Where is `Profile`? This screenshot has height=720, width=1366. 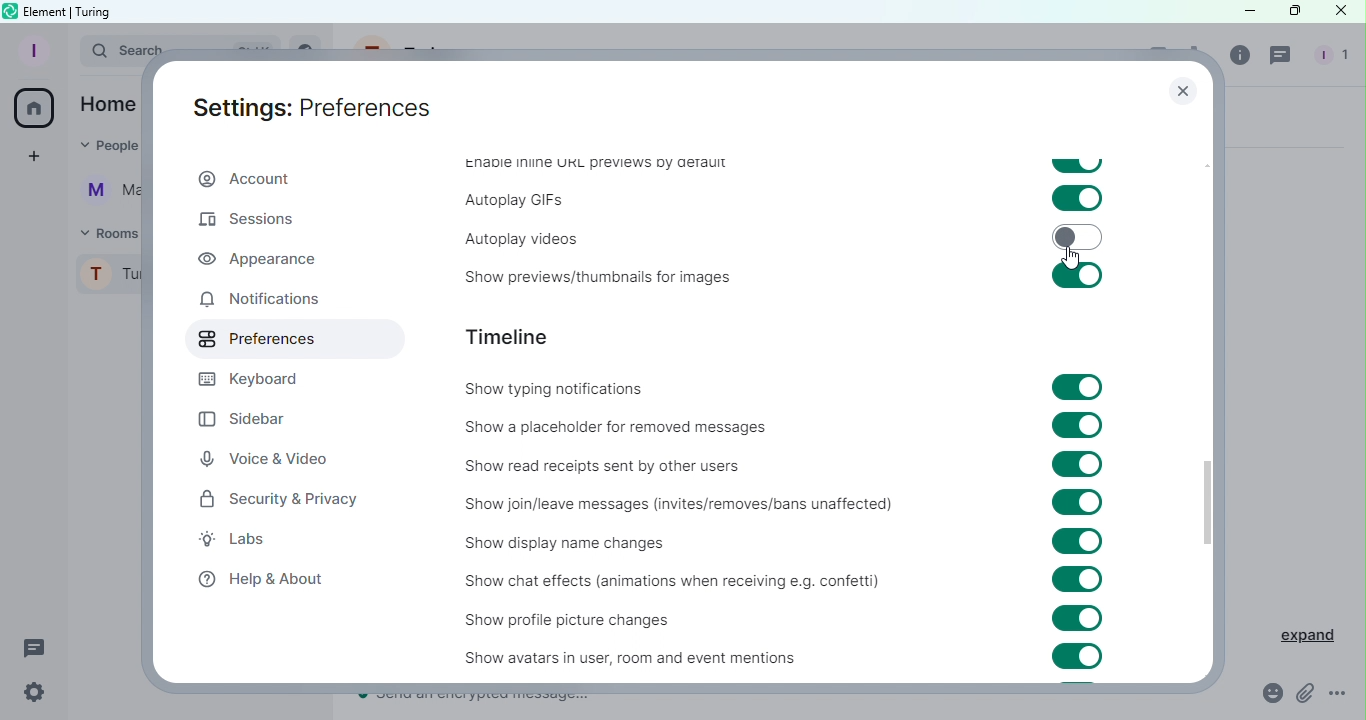
Profile is located at coordinates (31, 50).